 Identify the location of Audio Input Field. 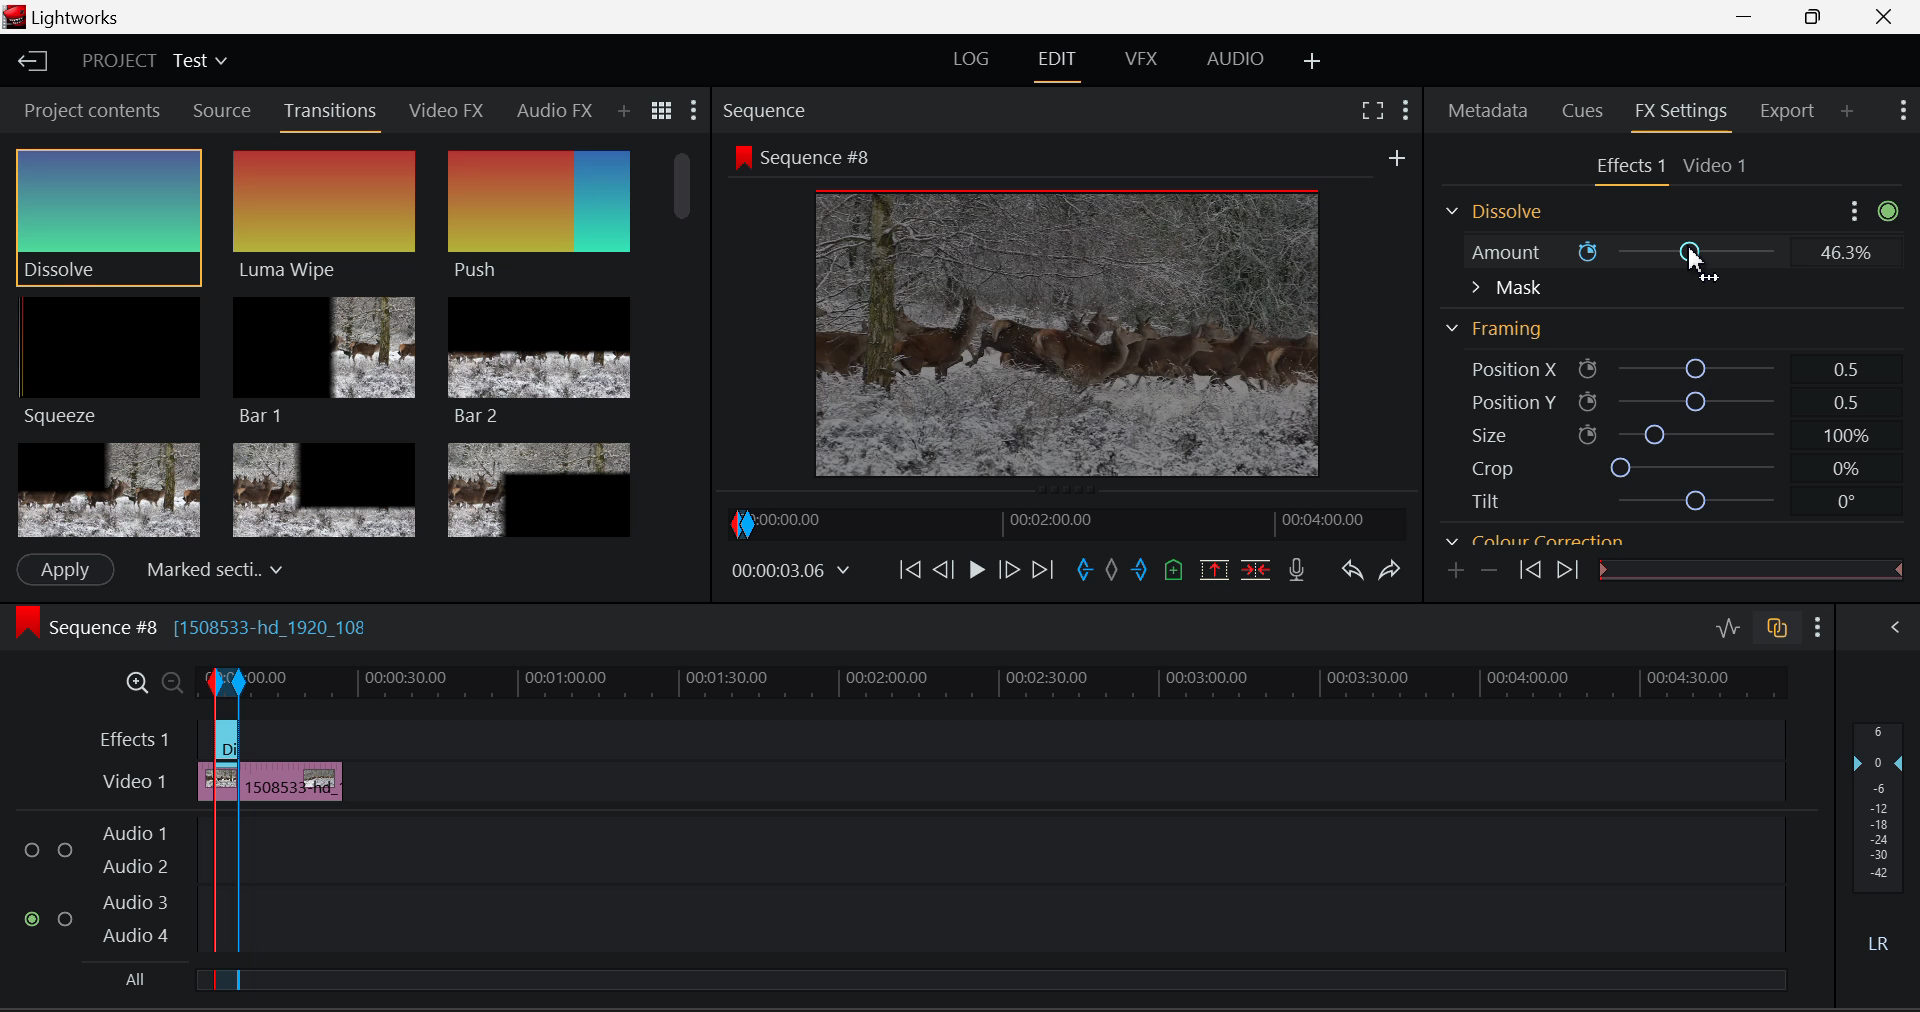
(1013, 841).